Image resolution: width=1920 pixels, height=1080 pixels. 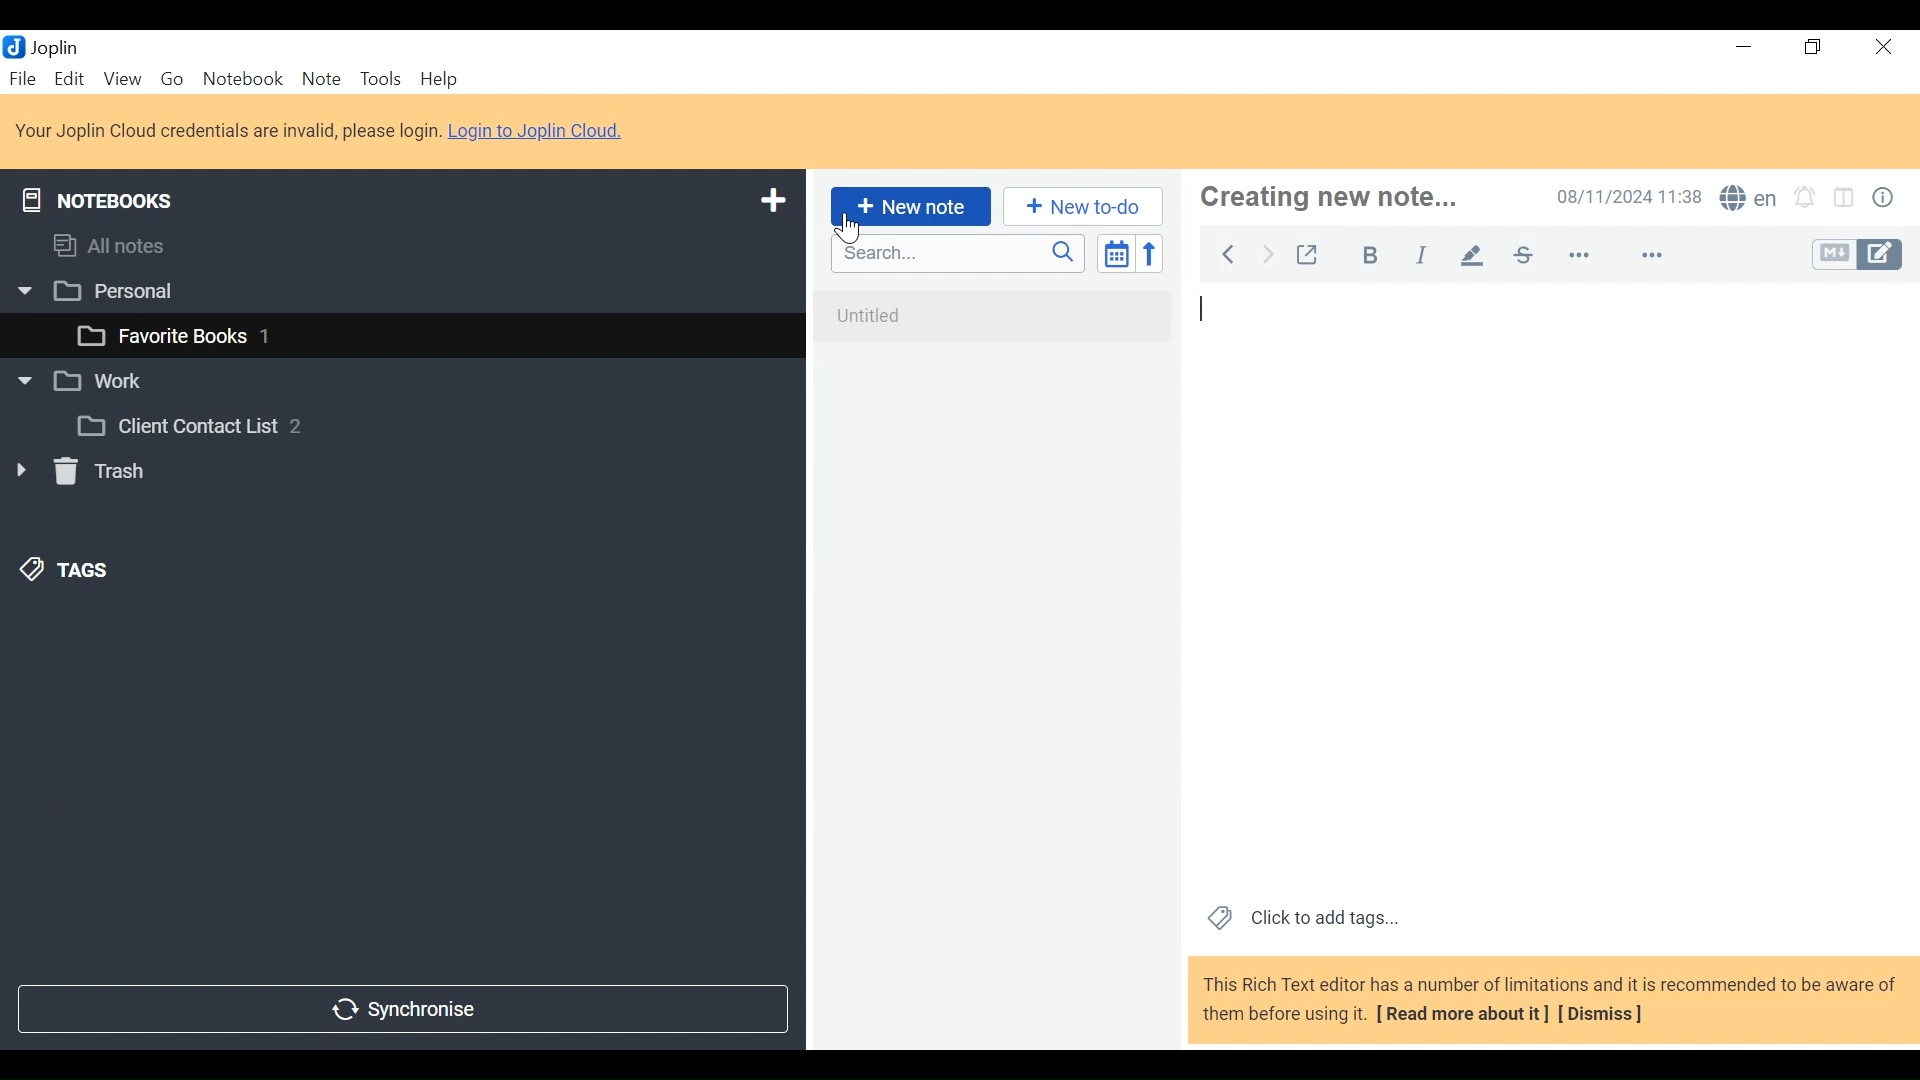 What do you see at coordinates (69, 569) in the screenshot?
I see `Tags` at bounding box center [69, 569].